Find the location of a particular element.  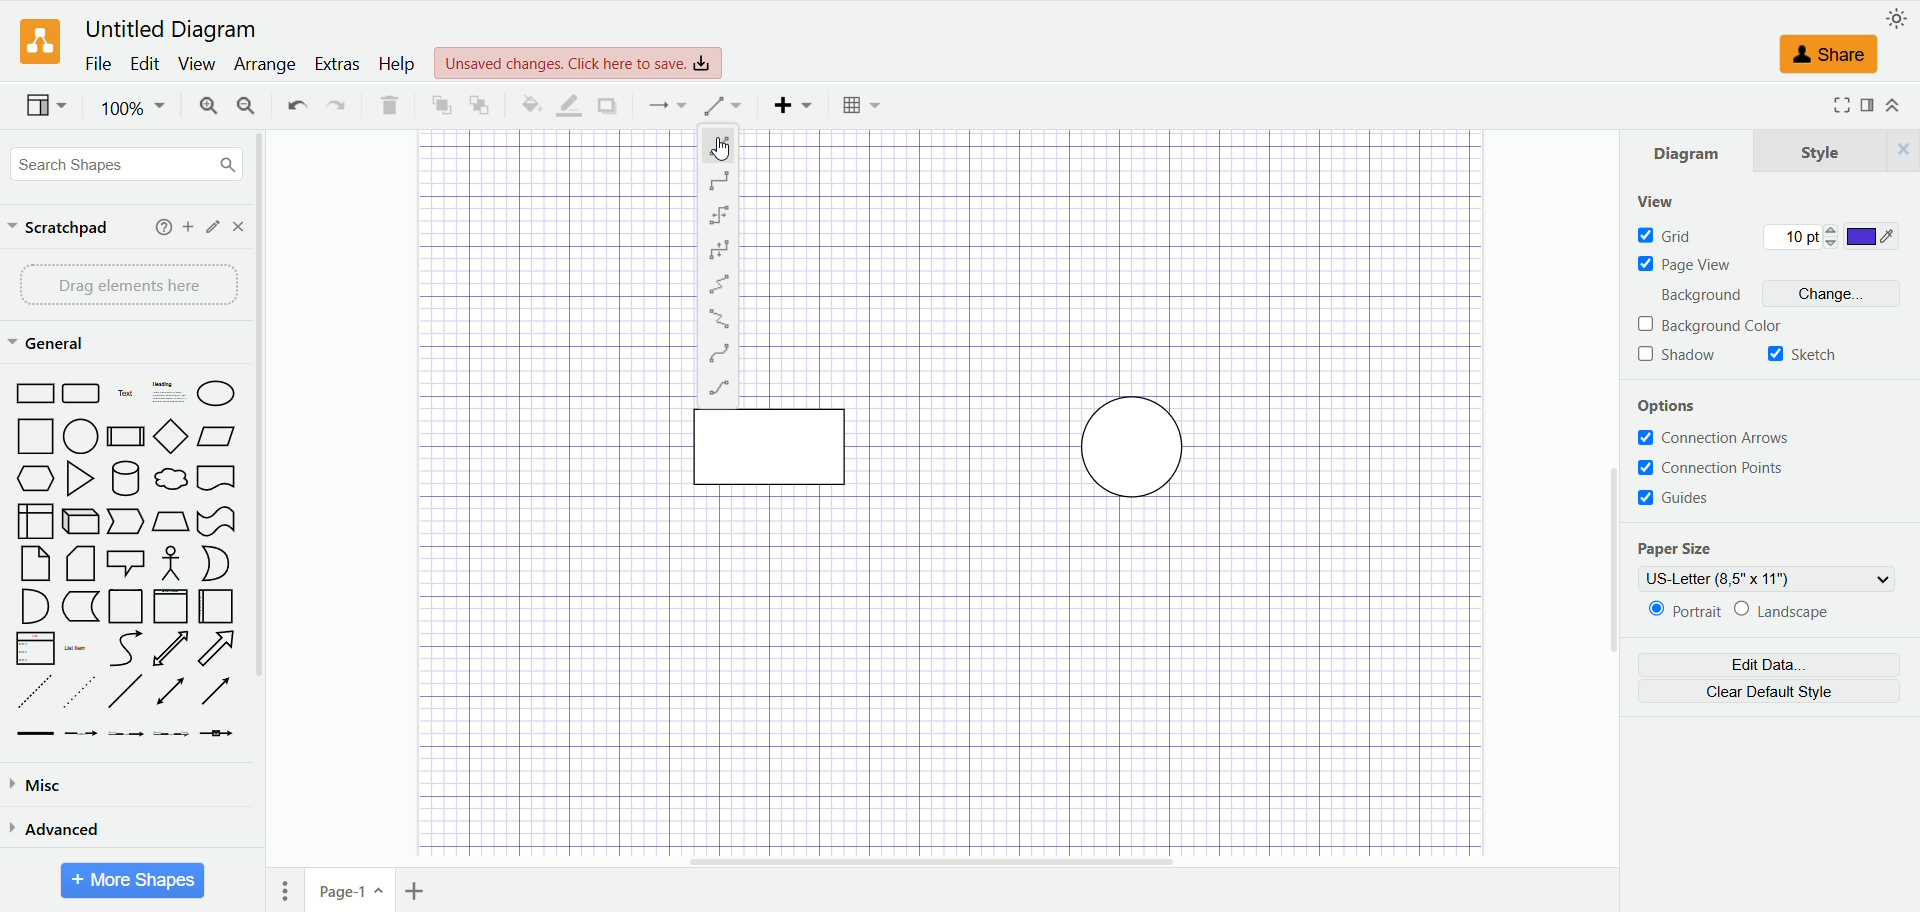

connection arrows is located at coordinates (1713, 438).